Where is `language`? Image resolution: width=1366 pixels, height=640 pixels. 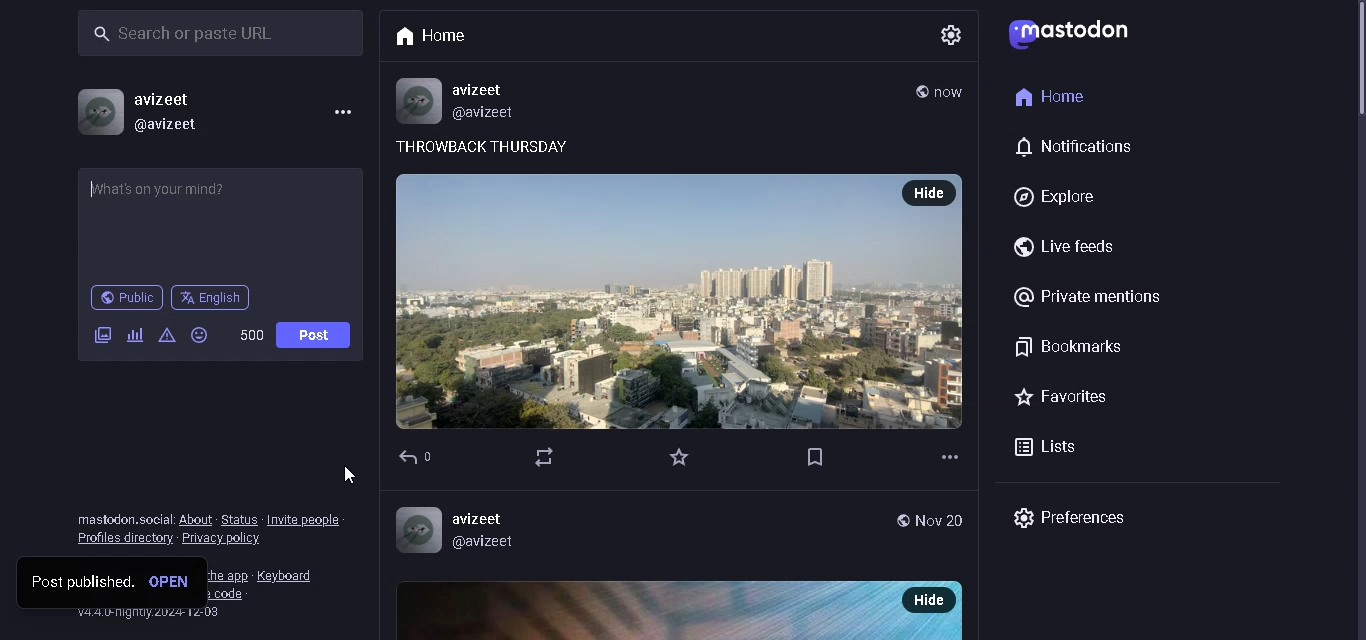
language is located at coordinates (212, 297).